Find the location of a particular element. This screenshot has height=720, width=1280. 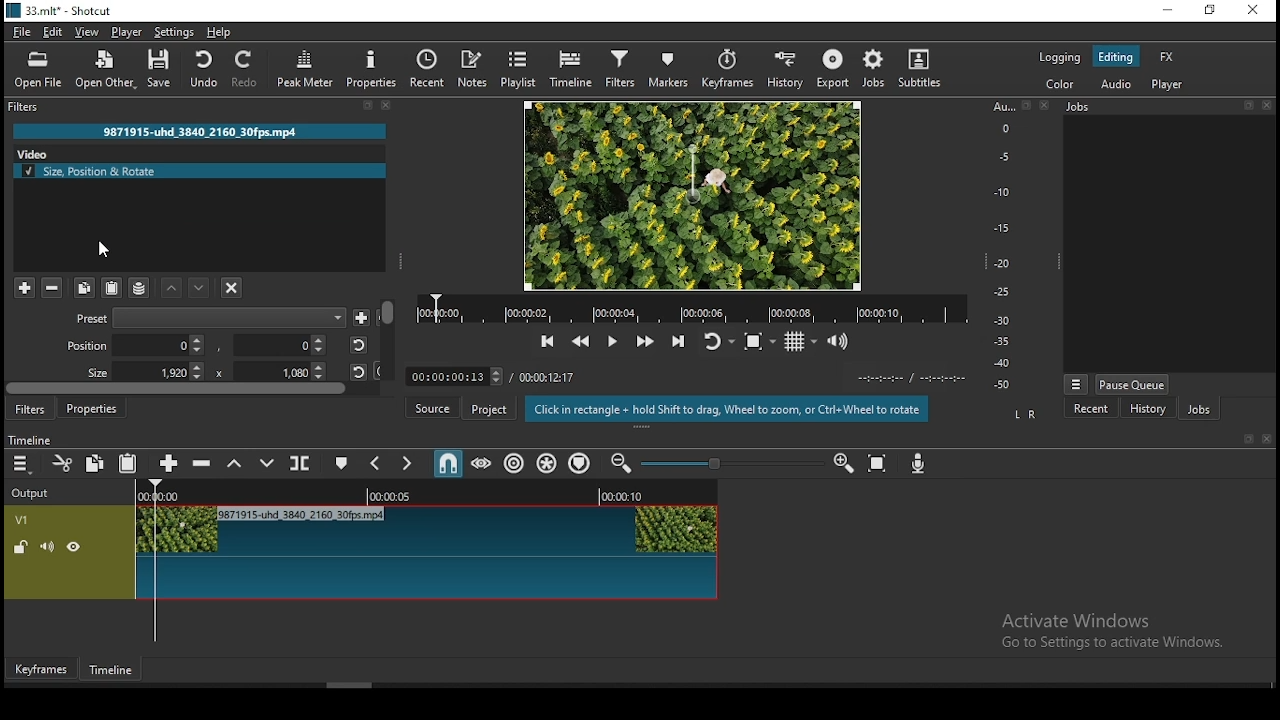

more is located at coordinates (1074, 383).